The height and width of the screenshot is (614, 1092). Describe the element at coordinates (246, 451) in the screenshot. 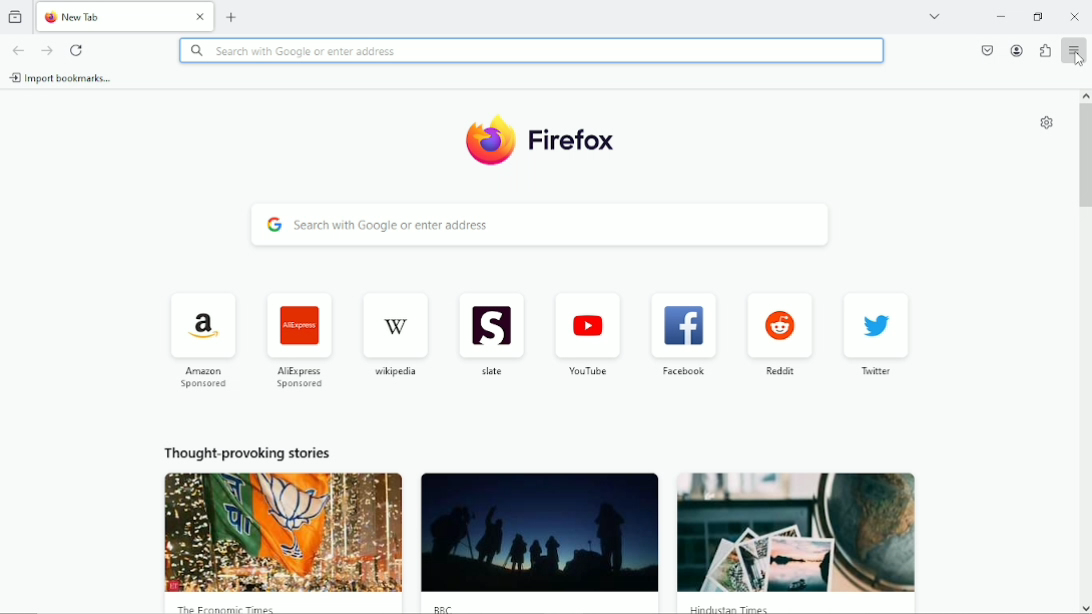

I see `Thought provoking stories` at that location.